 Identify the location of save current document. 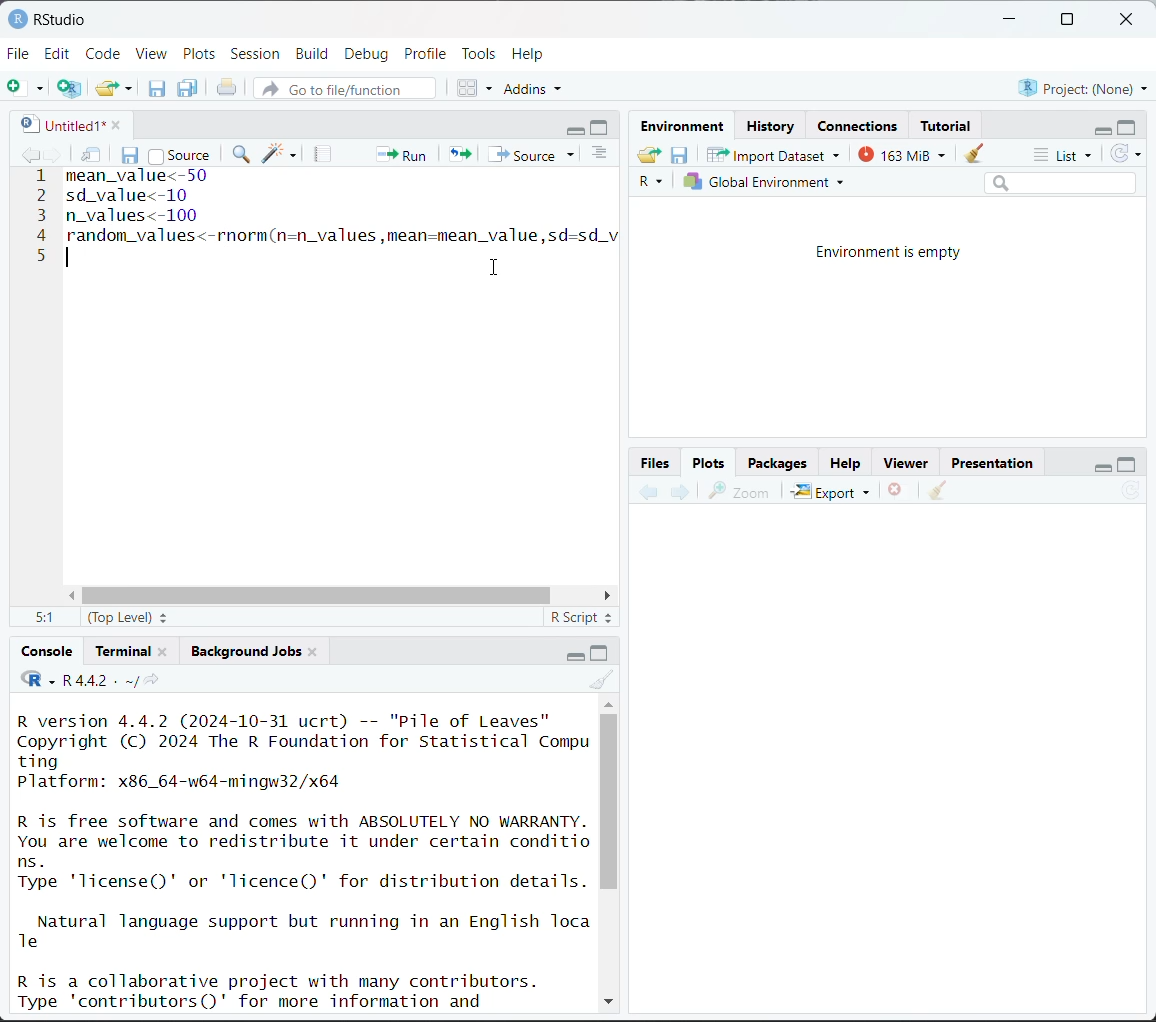
(157, 88).